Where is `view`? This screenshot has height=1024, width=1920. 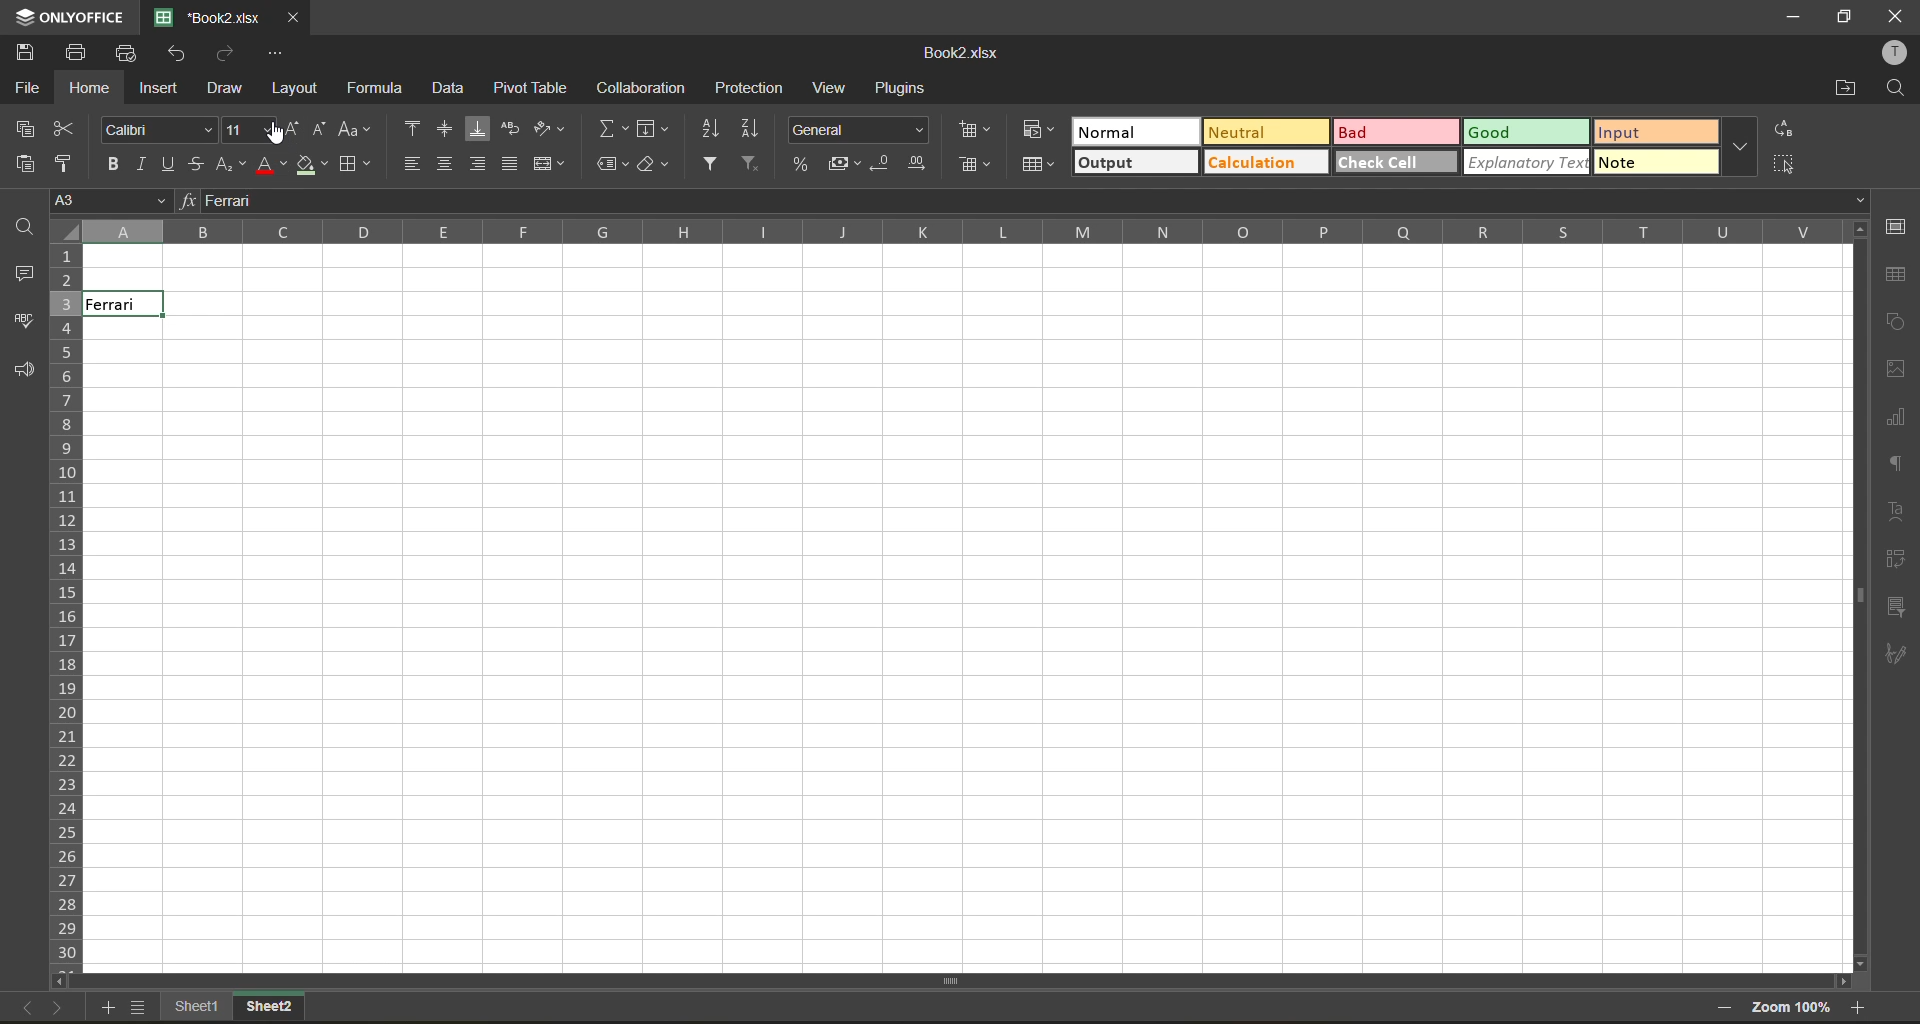 view is located at coordinates (833, 89).